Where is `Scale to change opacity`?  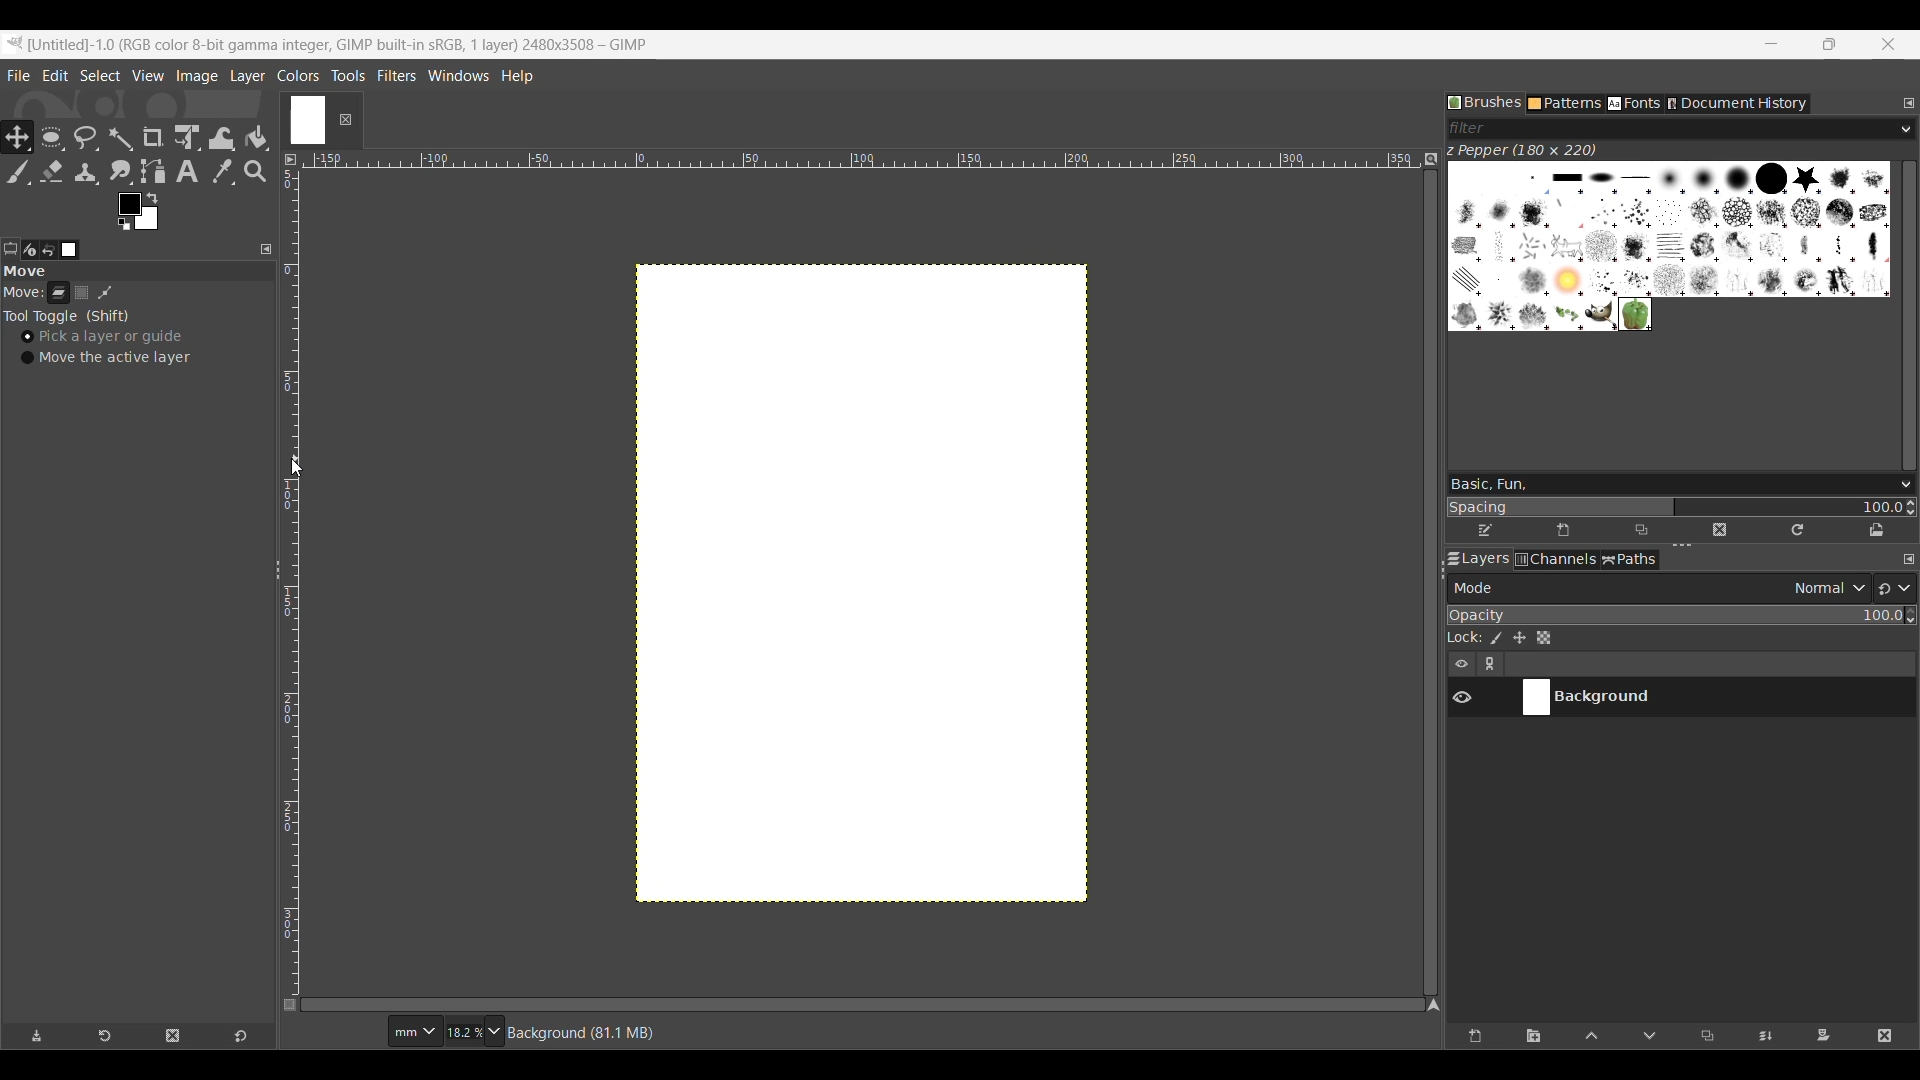
Scale to change opacity is located at coordinates (1676, 615).